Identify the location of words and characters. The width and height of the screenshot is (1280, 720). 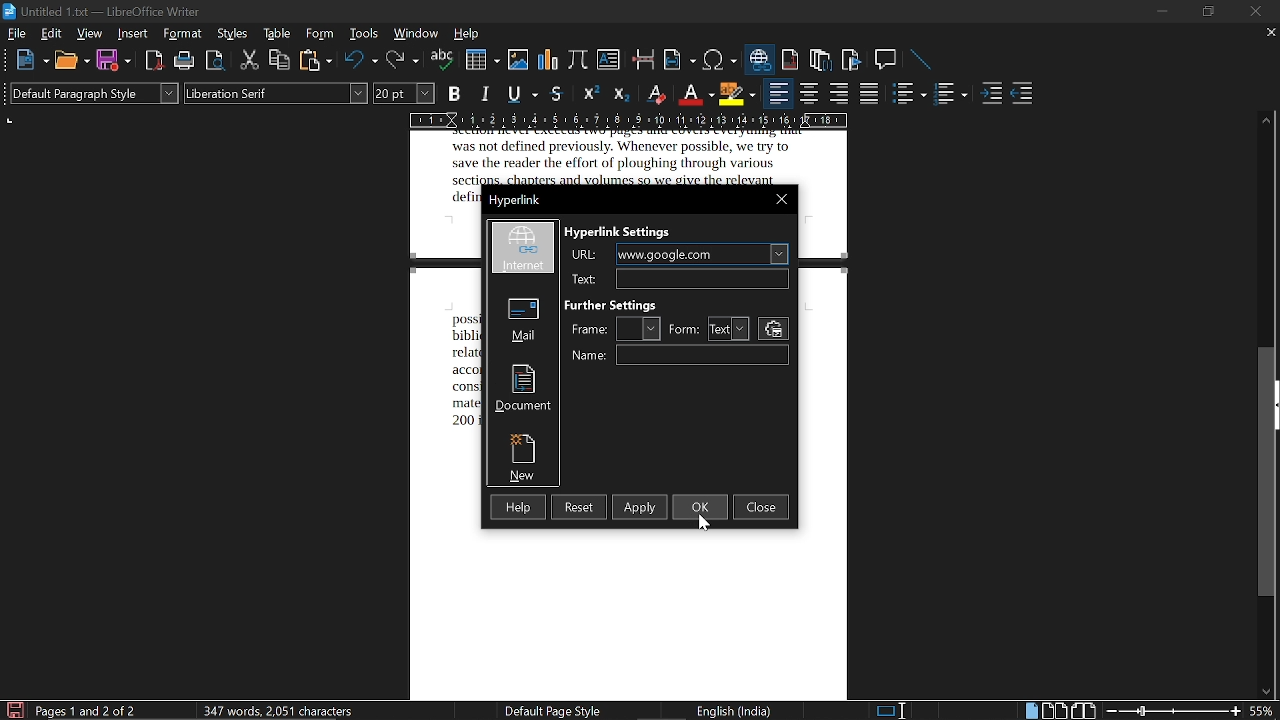
(276, 710).